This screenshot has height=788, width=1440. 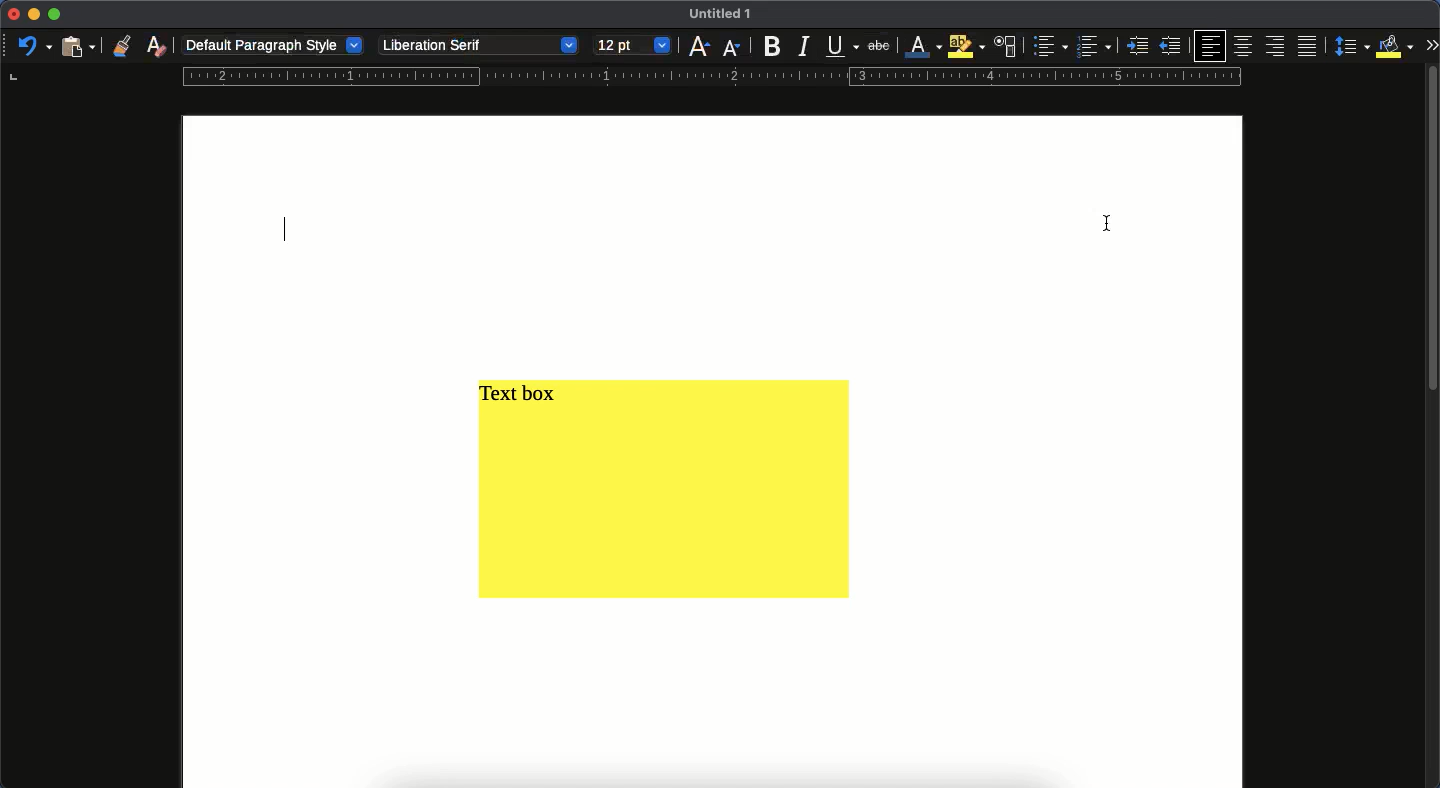 I want to click on font size decrease, so click(x=733, y=49).